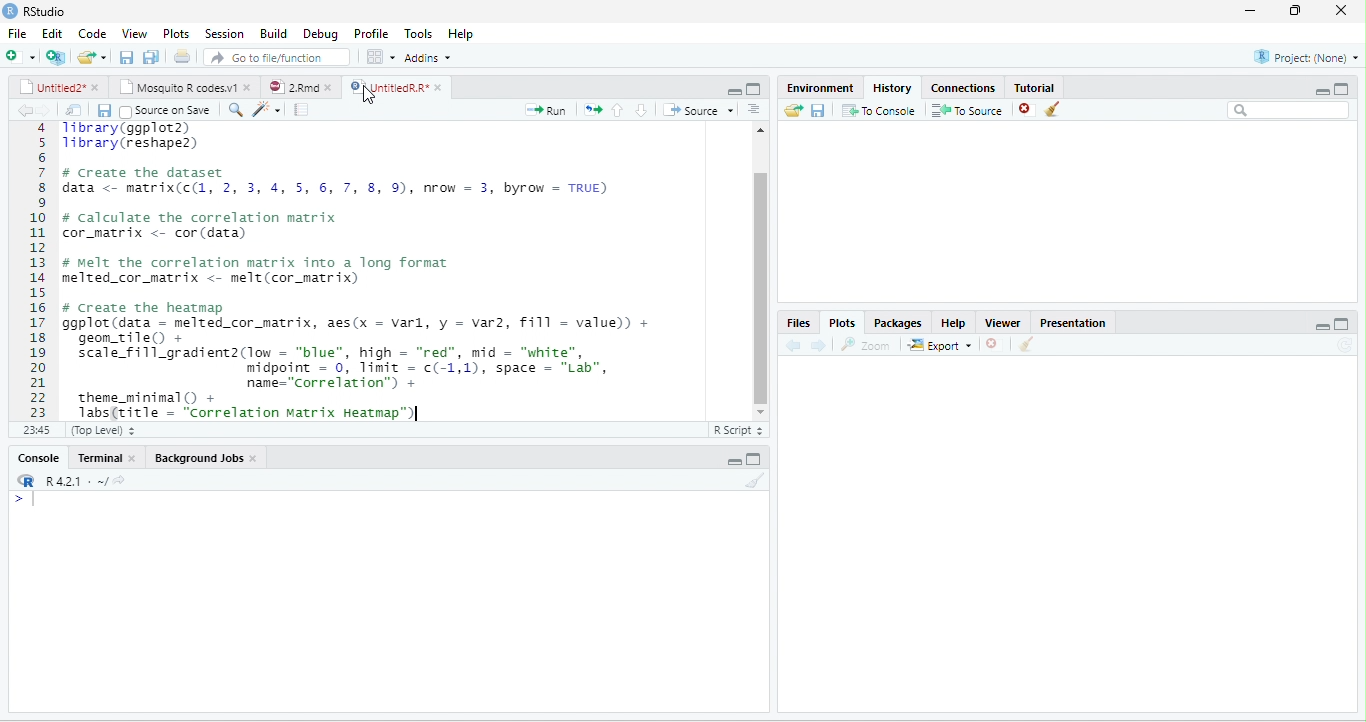 The image size is (1366, 722). I want to click on MAXIMIZE, so click(1349, 326).